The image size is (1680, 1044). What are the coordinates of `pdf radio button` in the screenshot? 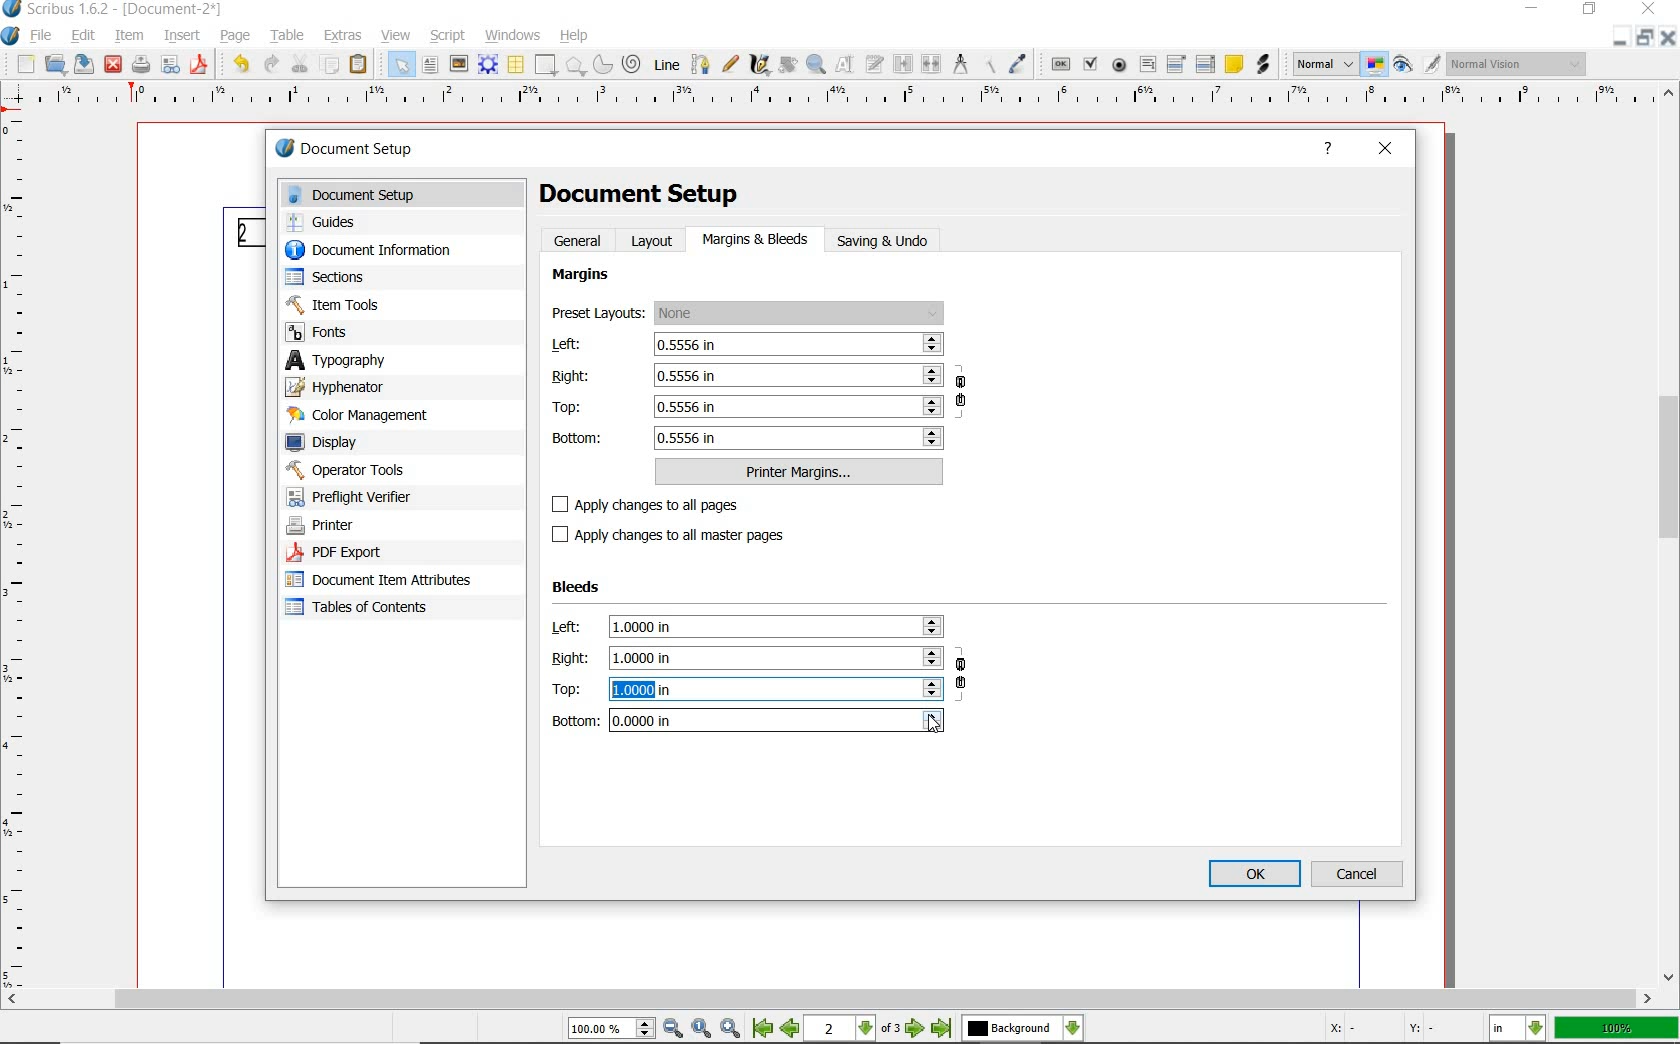 It's located at (1120, 65).